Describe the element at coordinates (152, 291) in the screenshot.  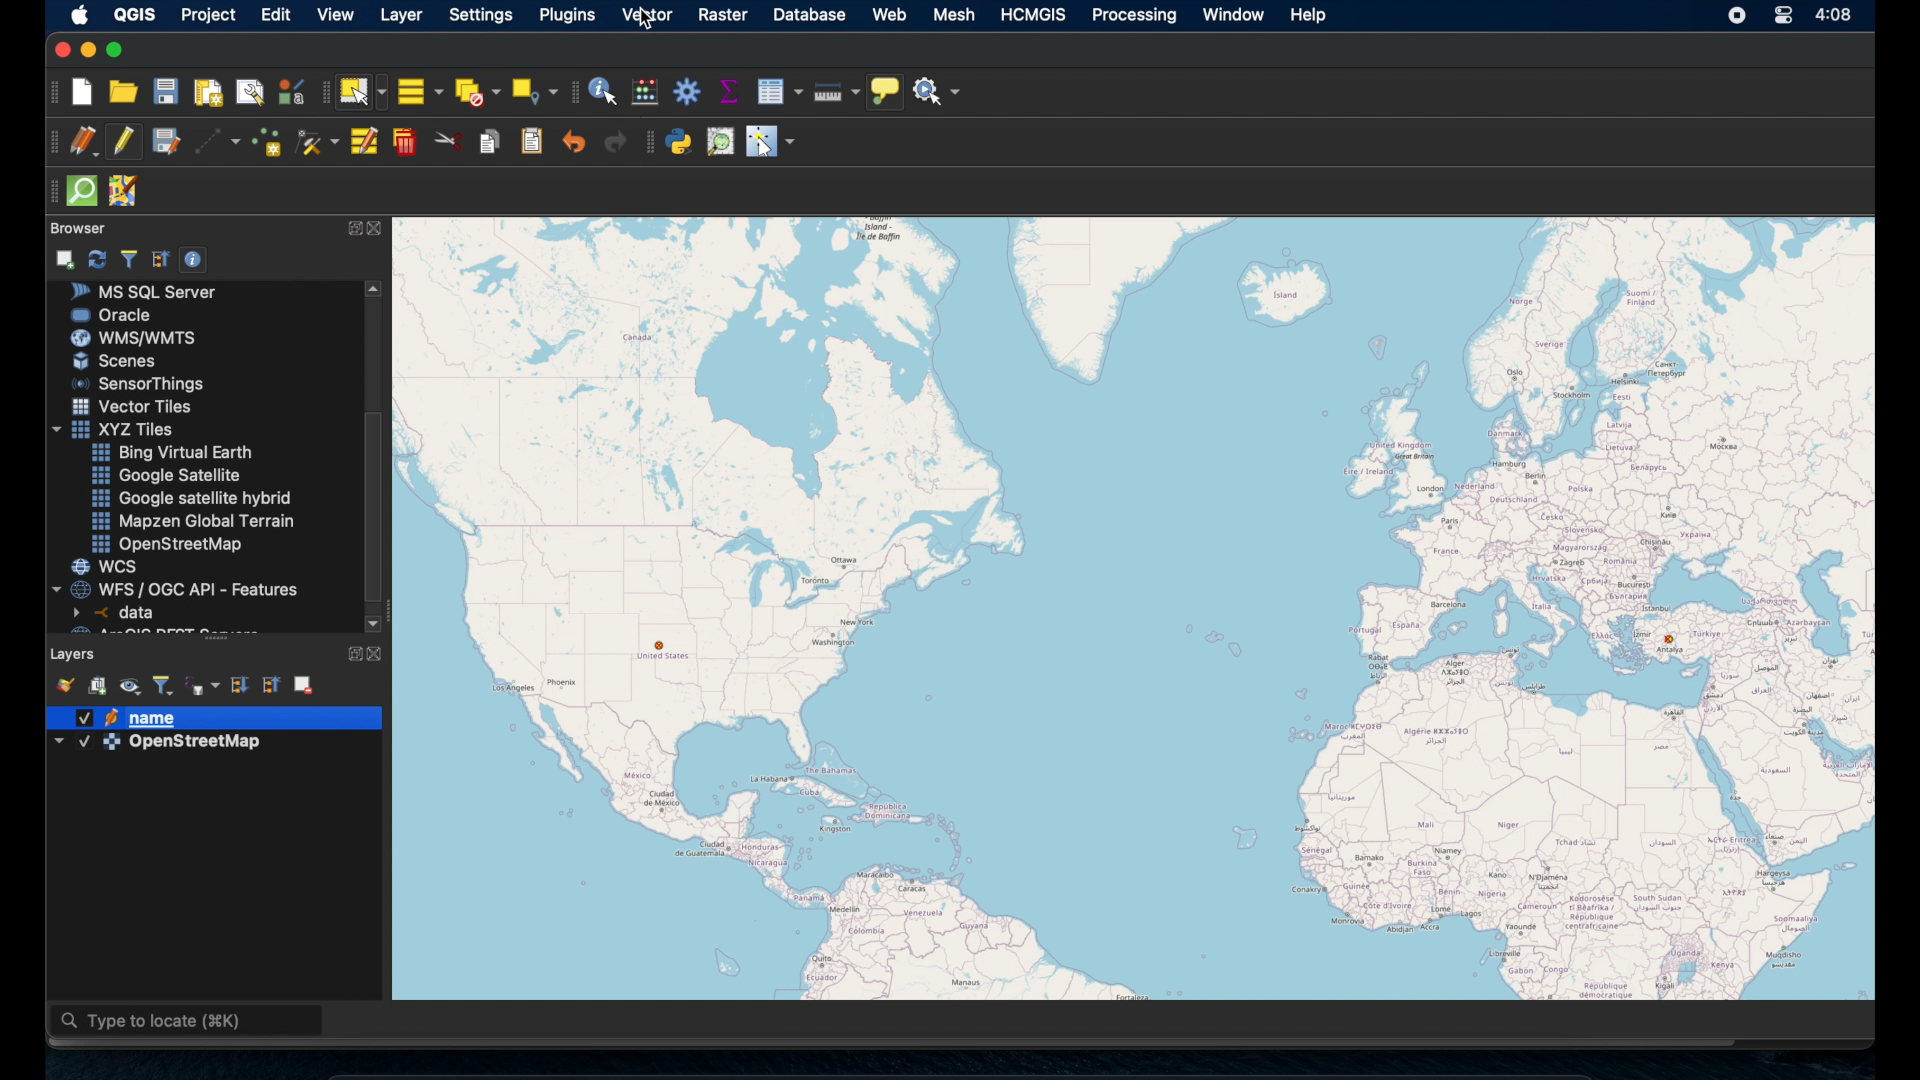
I see `ms sql server` at that location.